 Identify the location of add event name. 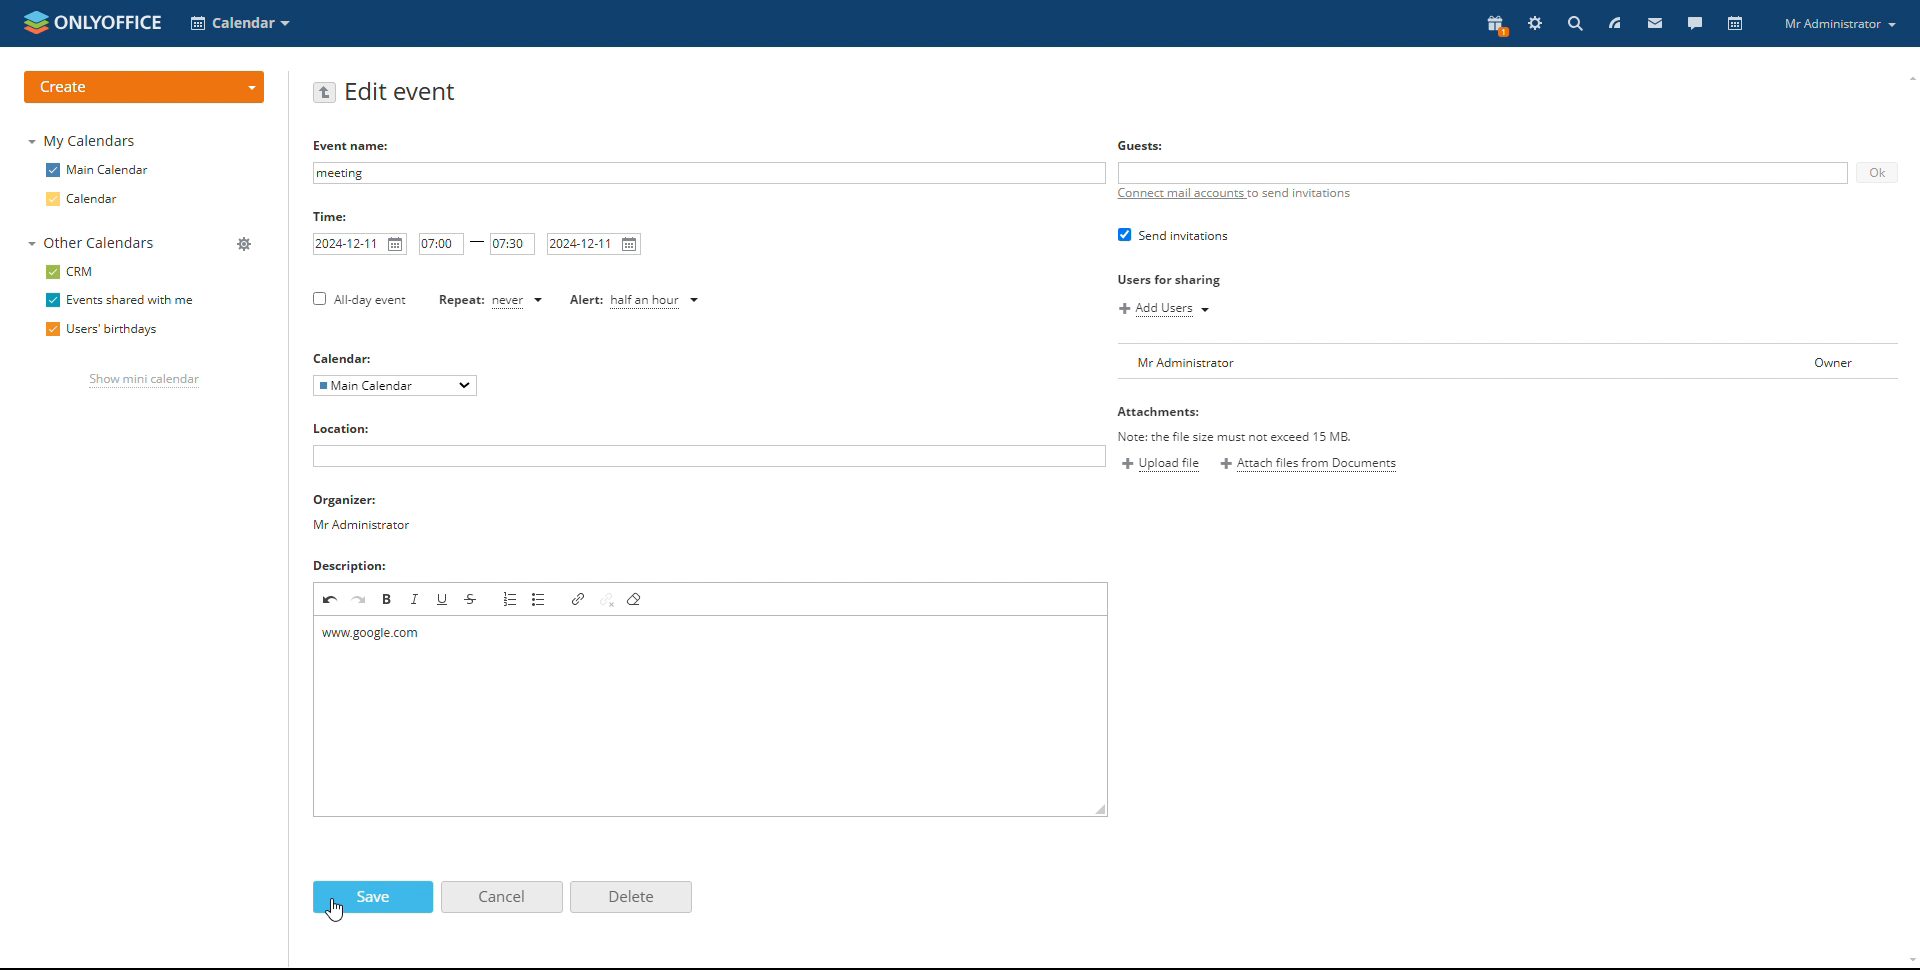
(707, 173).